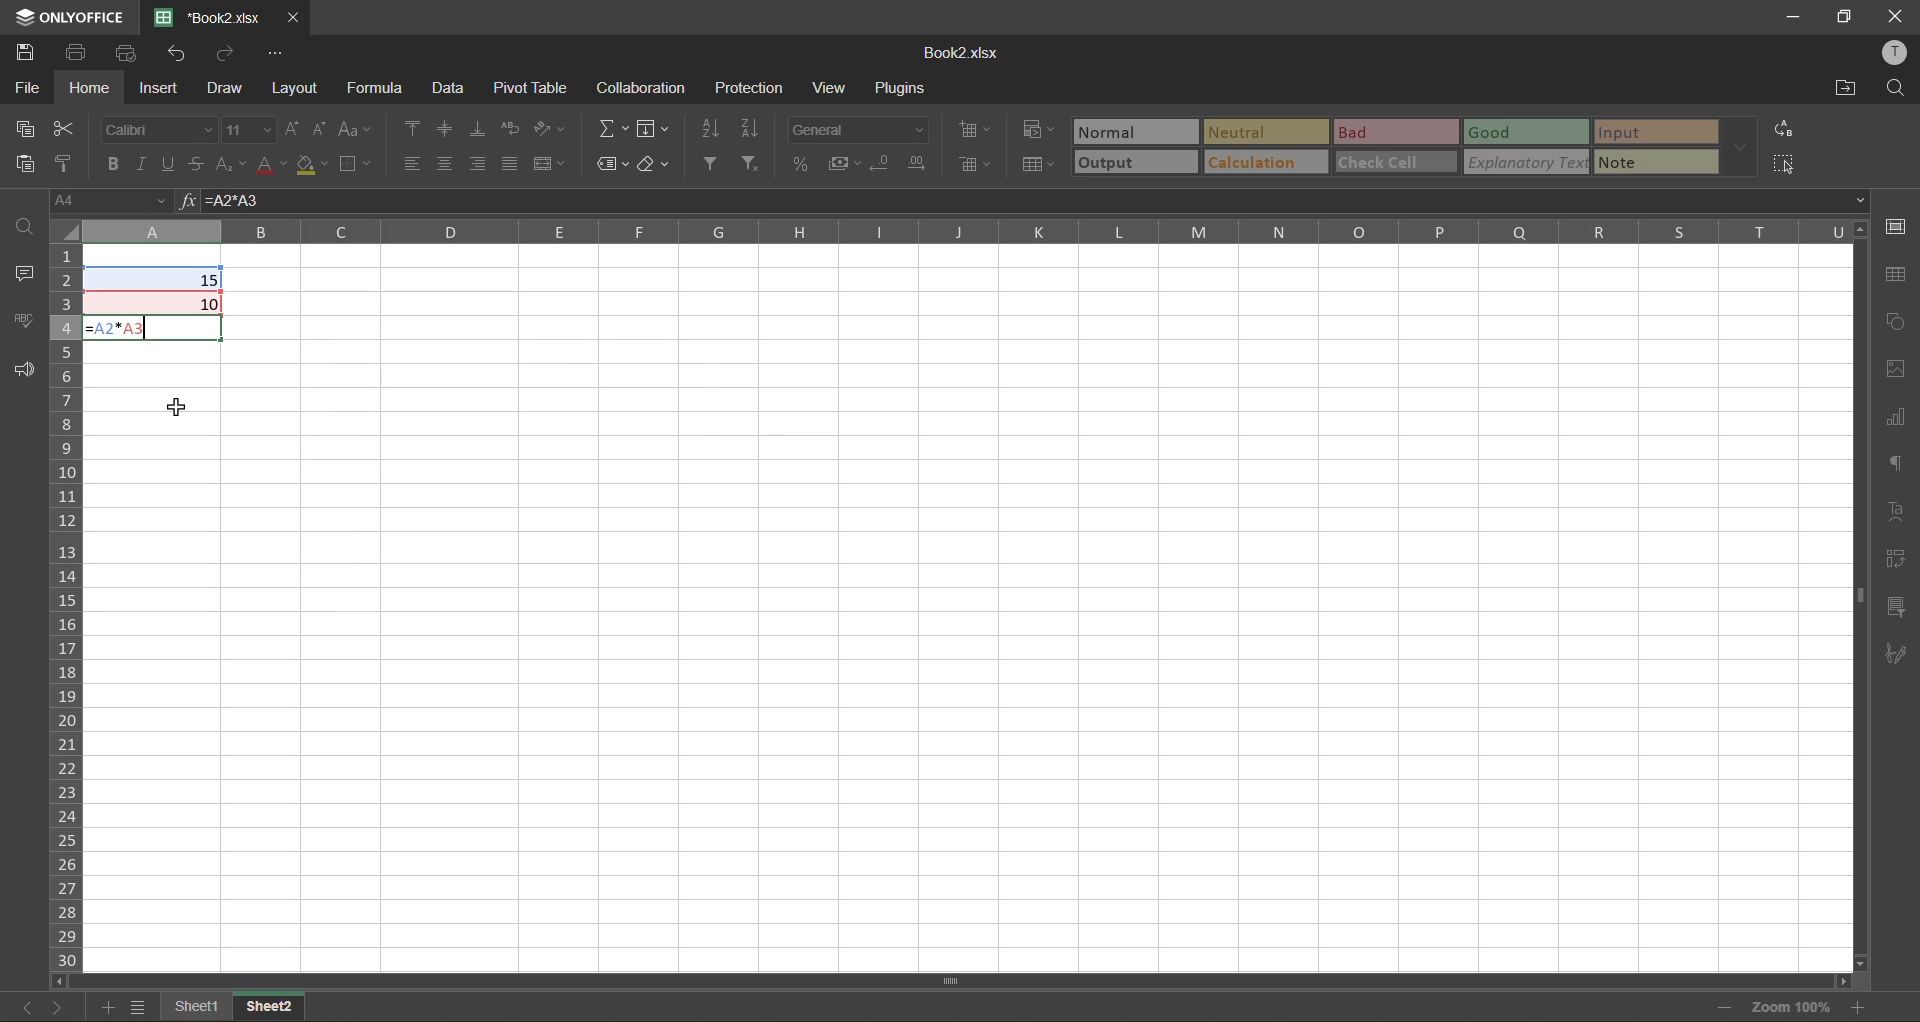 Image resolution: width=1920 pixels, height=1022 pixels. I want to click on feedback, so click(27, 371).